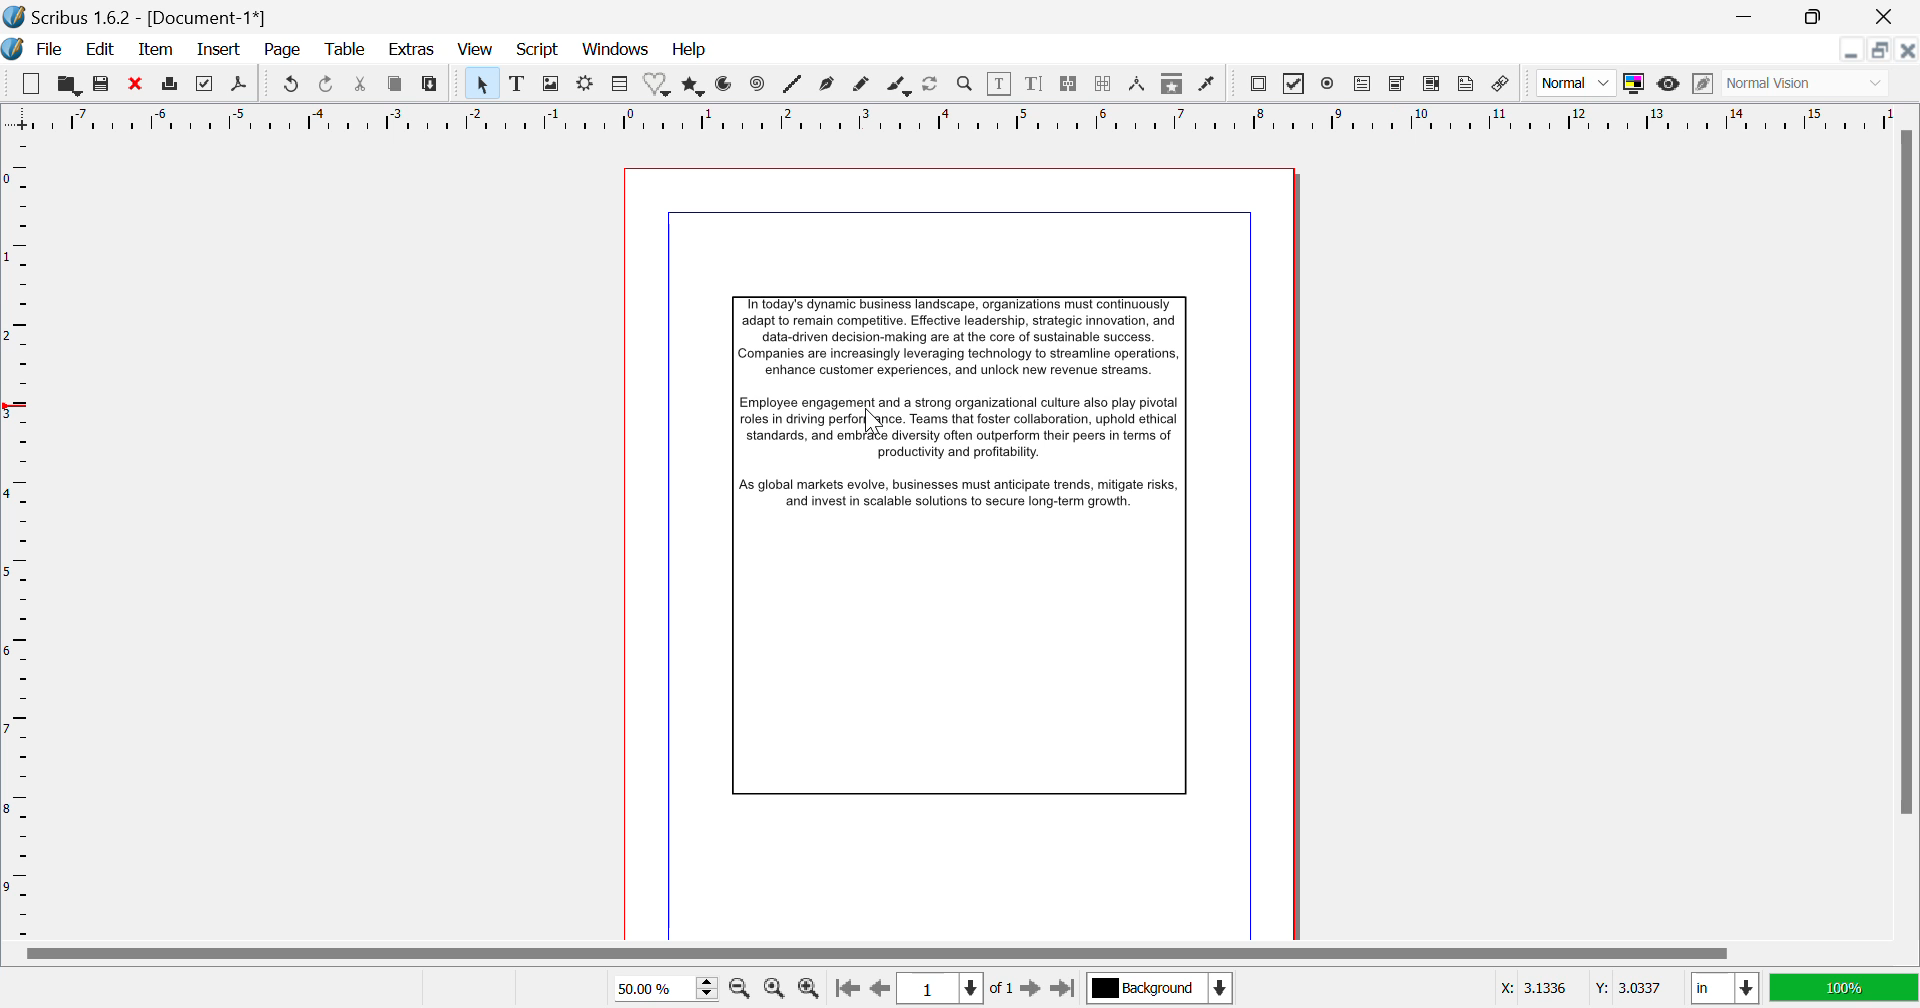 Image resolution: width=1920 pixels, height=1008 pixels. What do you see at coordinates (1846, 986) in the screenshot?
I see `Display Appearance` at bounding box center [1846, 986].